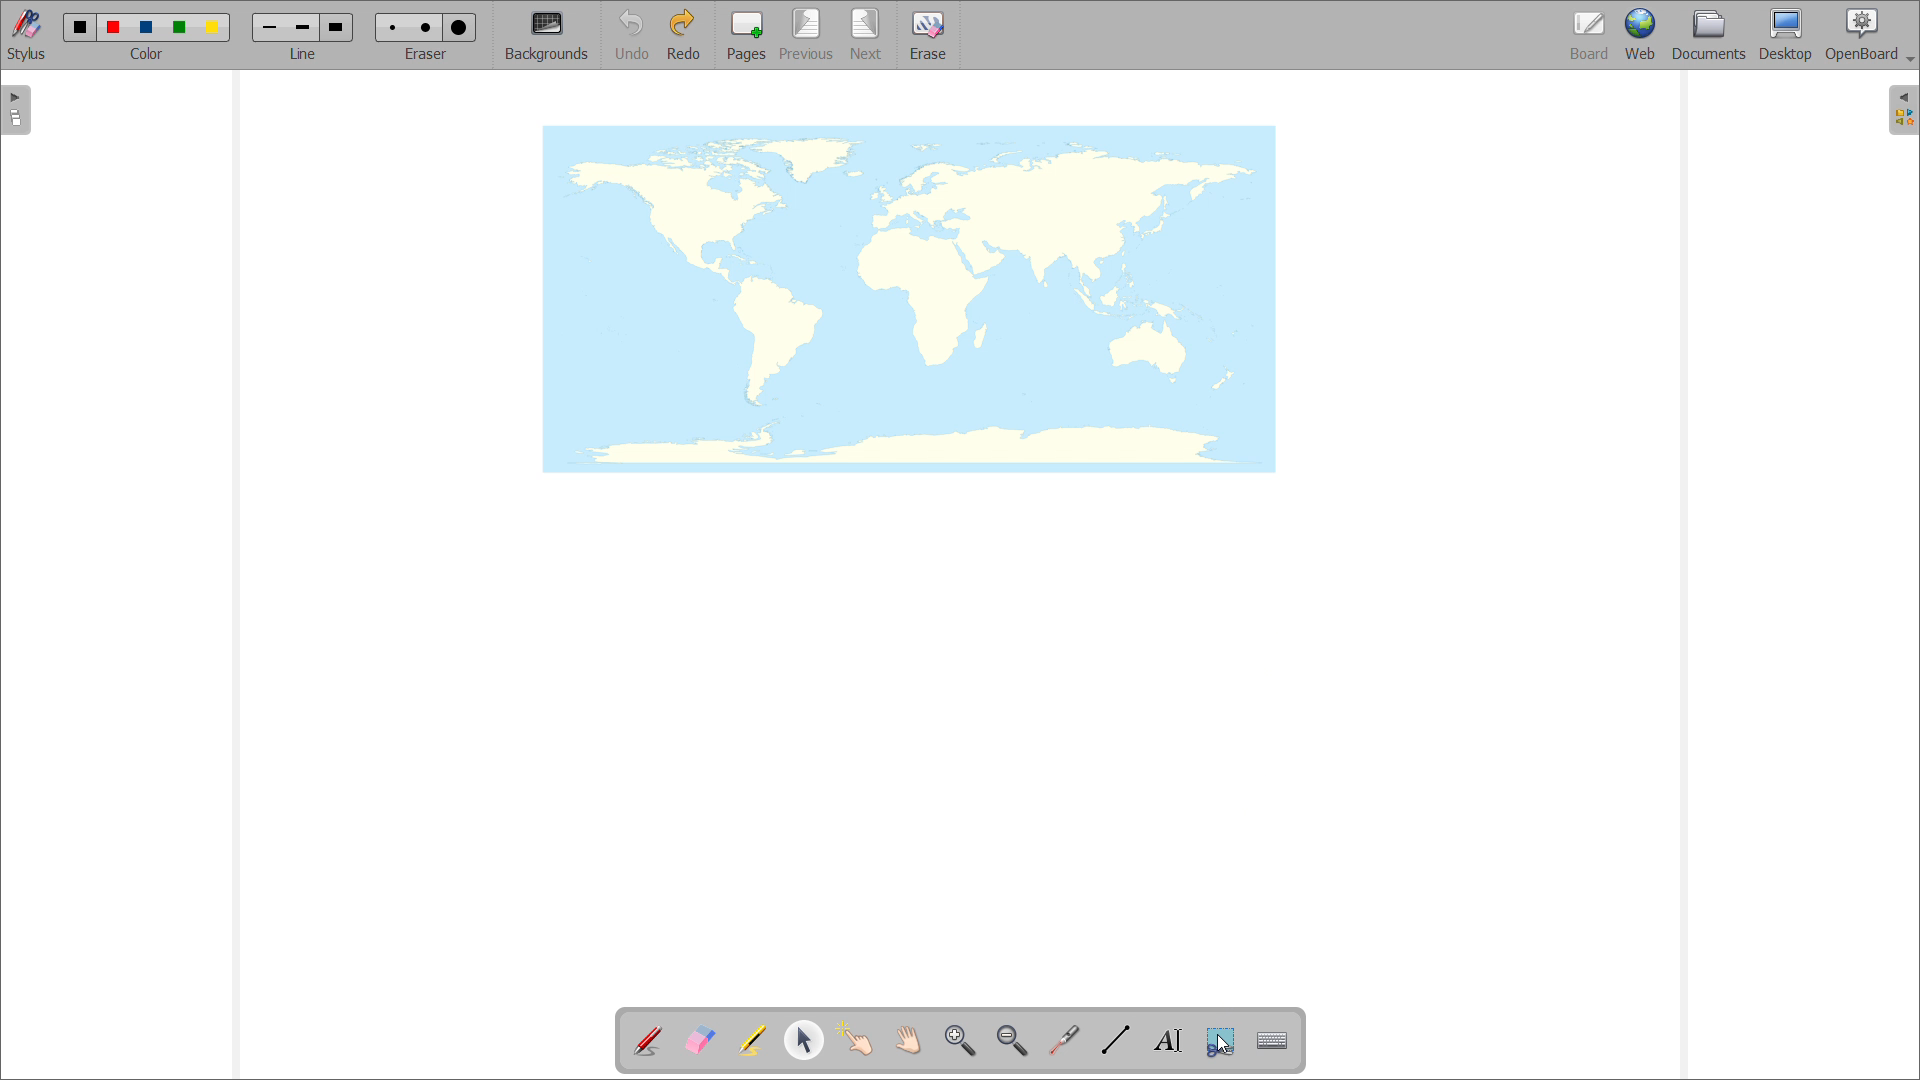 The height and width of the screenshot is (1080, 1920). I want to click on documents, so click(1710, 34).